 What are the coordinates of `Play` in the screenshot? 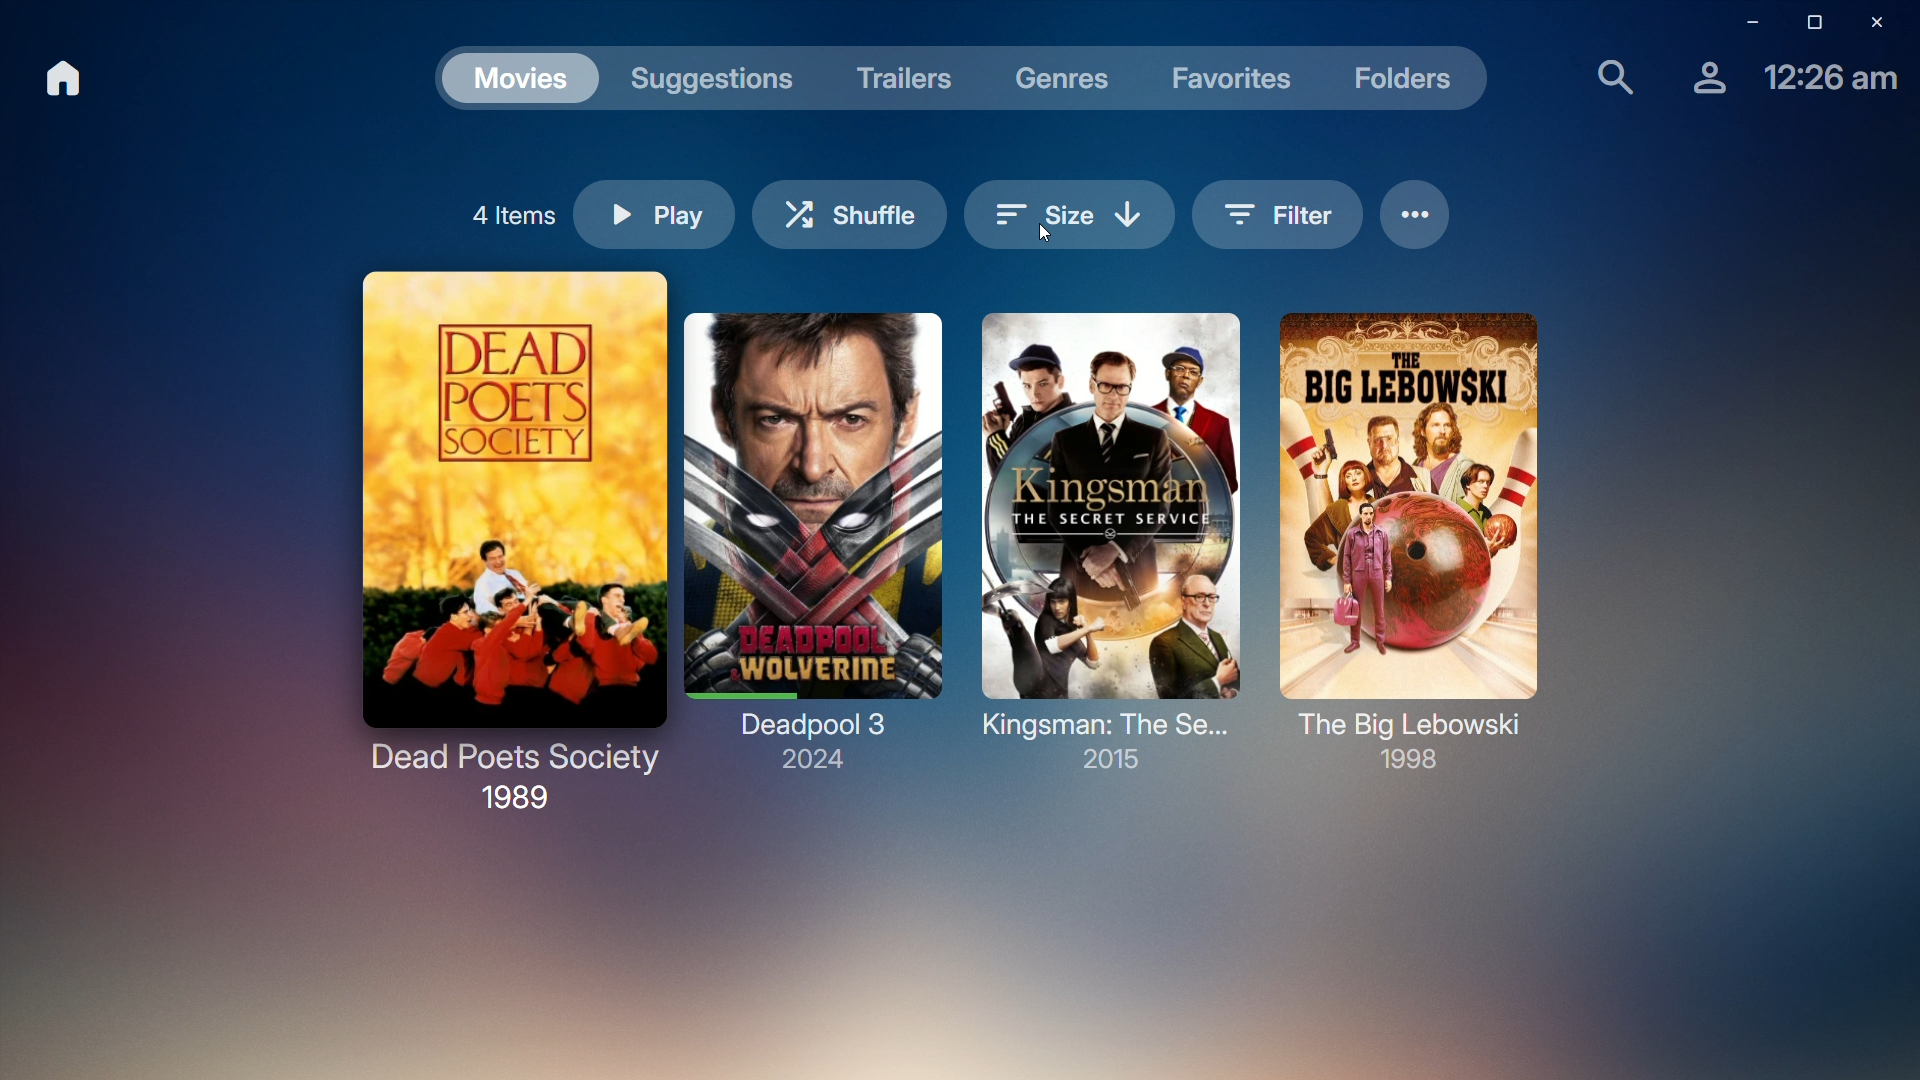 It's located at (657, 216).